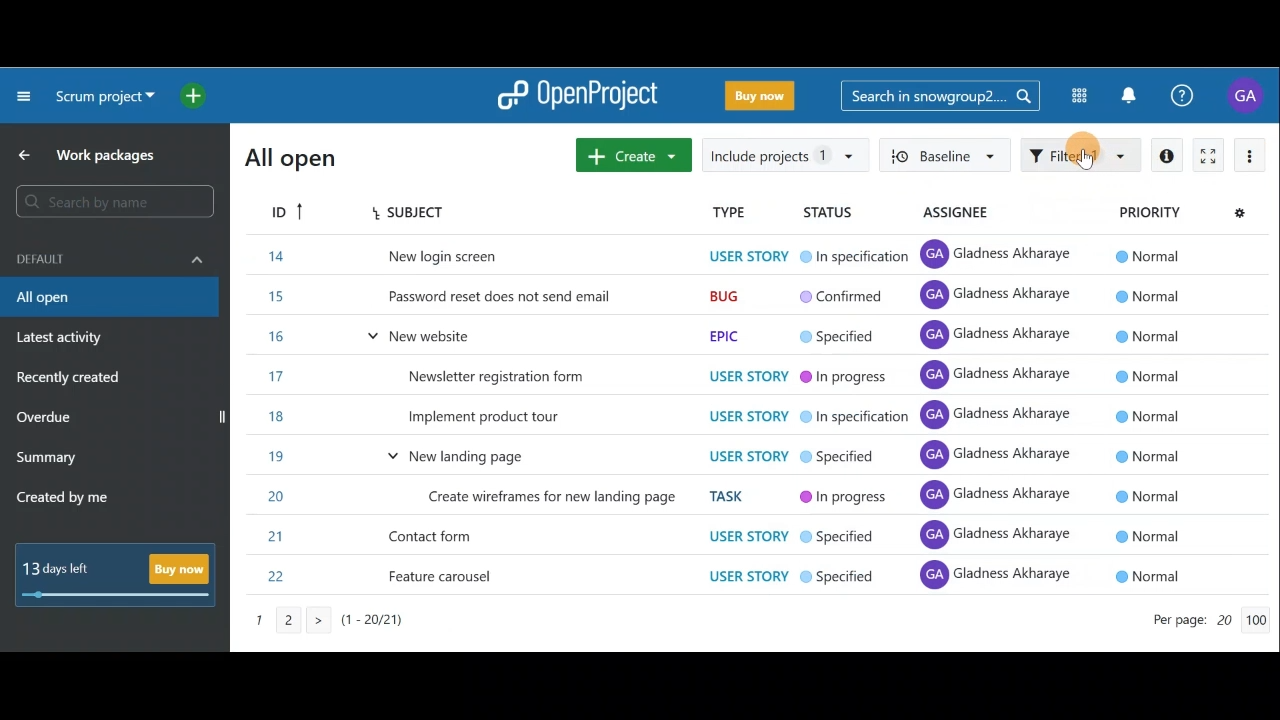 This screenshot has width=1280, height=720. What do you see at coordinates (1248, 95) in the screenshot?
I see `Account name` at bounding box center [1248, 95].